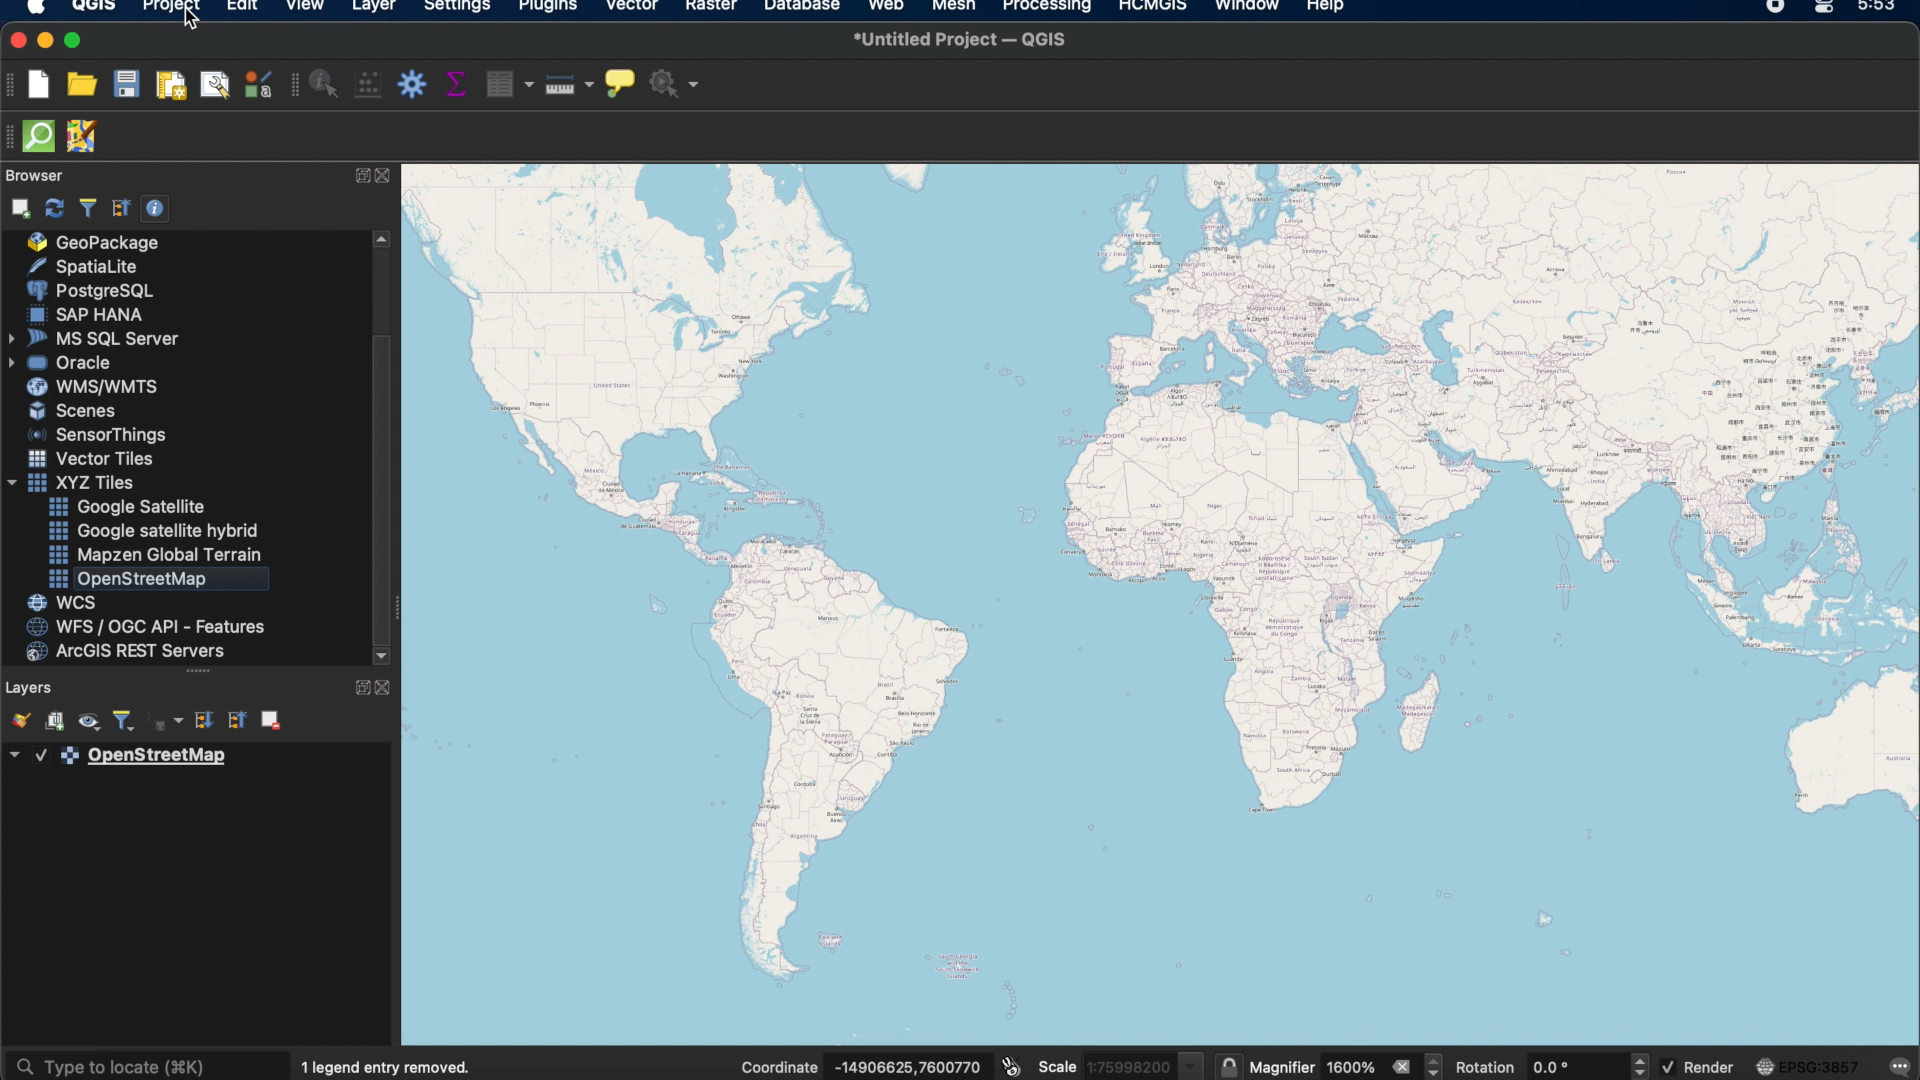 Image resolution: width=1920 pixels, height=1080 pixels. Describe the element at coordinates (387, 1067) in the screenshot. I see `1 legend entry removed` at that location.